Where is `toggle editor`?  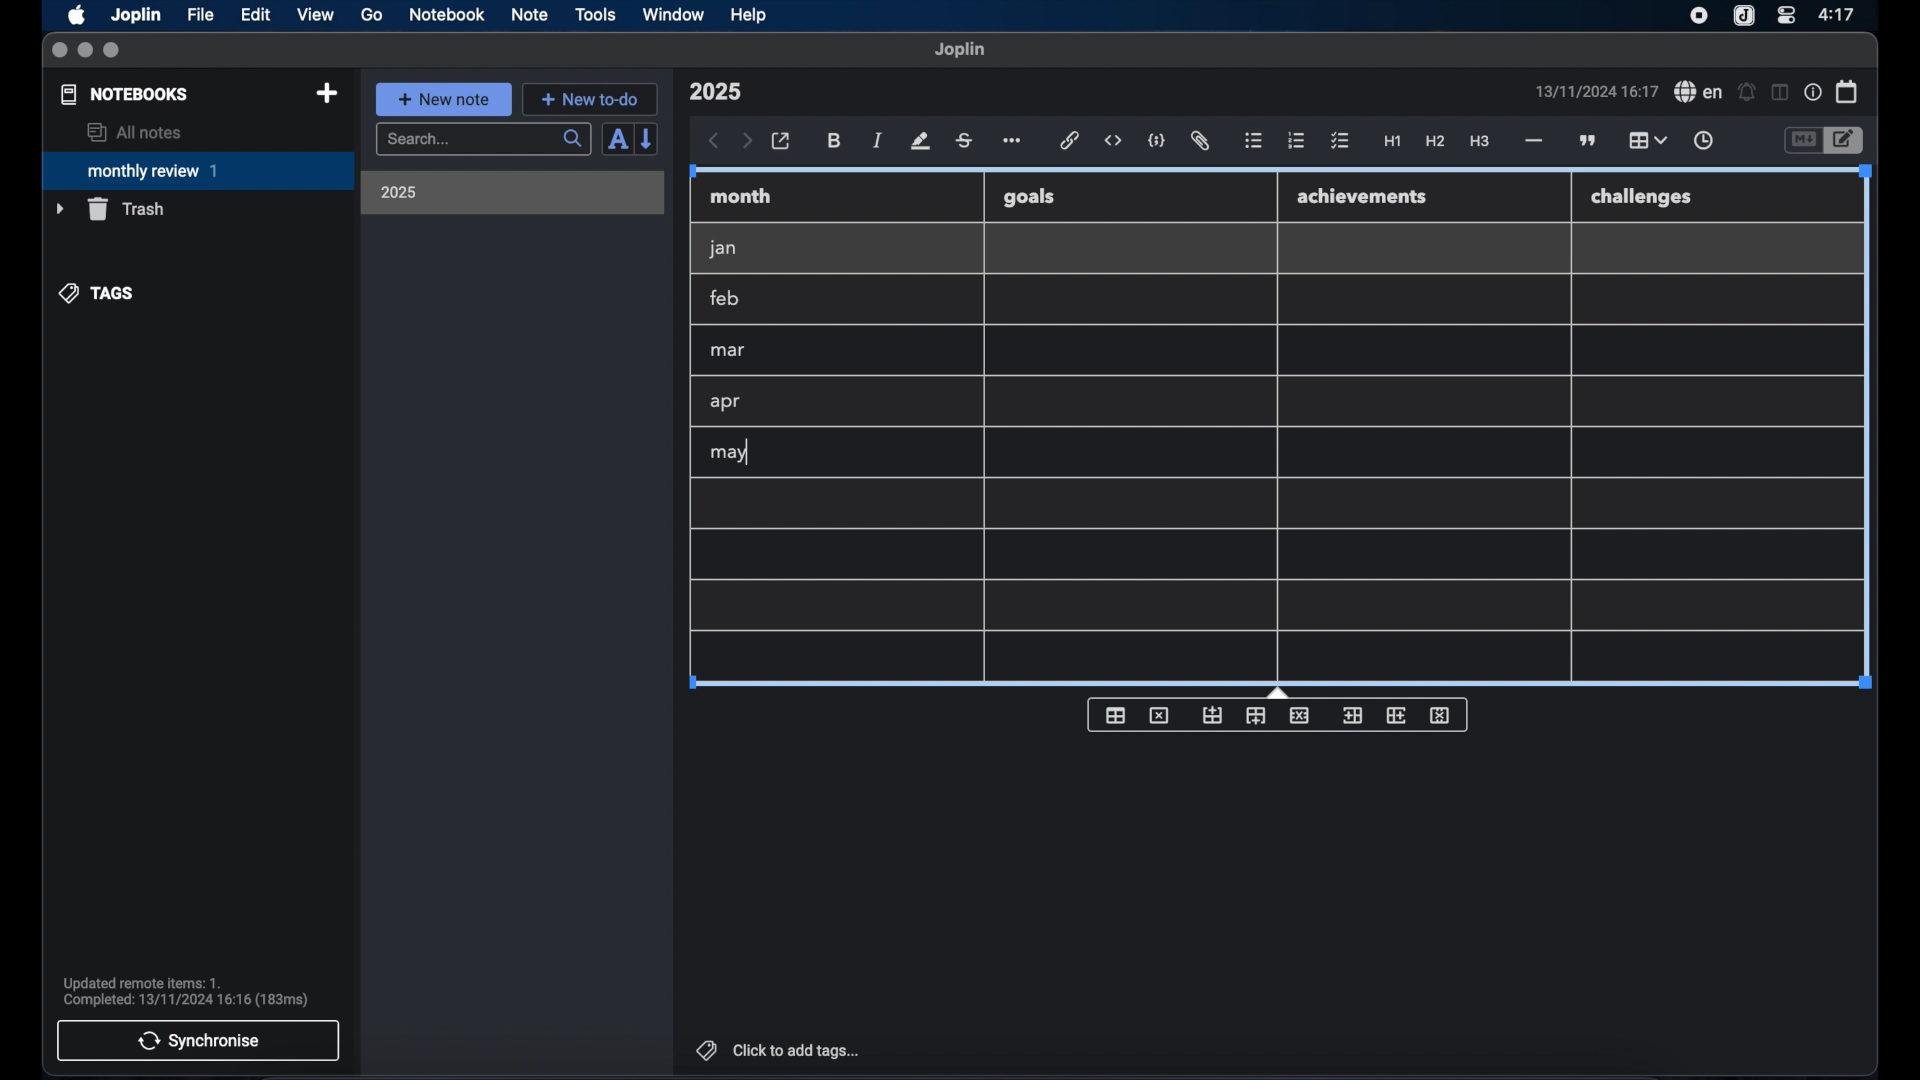
toggle editor is located at coordinates (1847, 141).